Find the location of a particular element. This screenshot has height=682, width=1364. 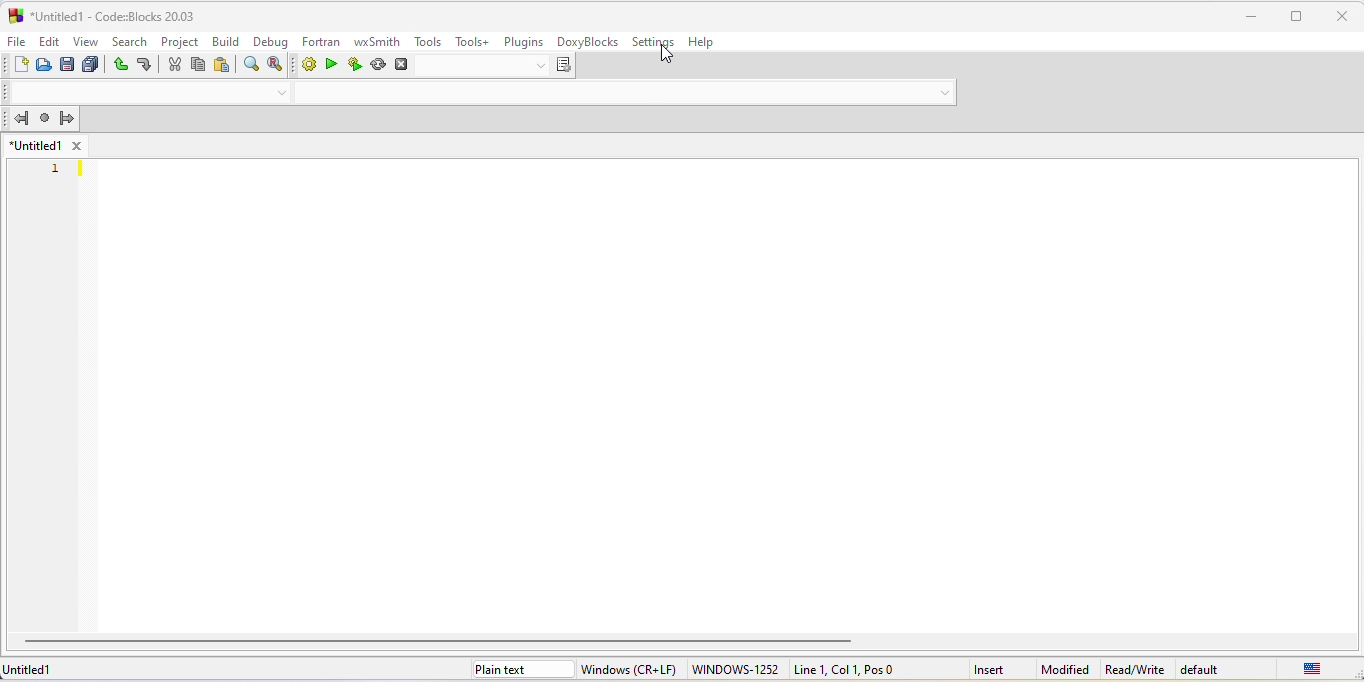

tools+ is located at coordinates (468, 40).